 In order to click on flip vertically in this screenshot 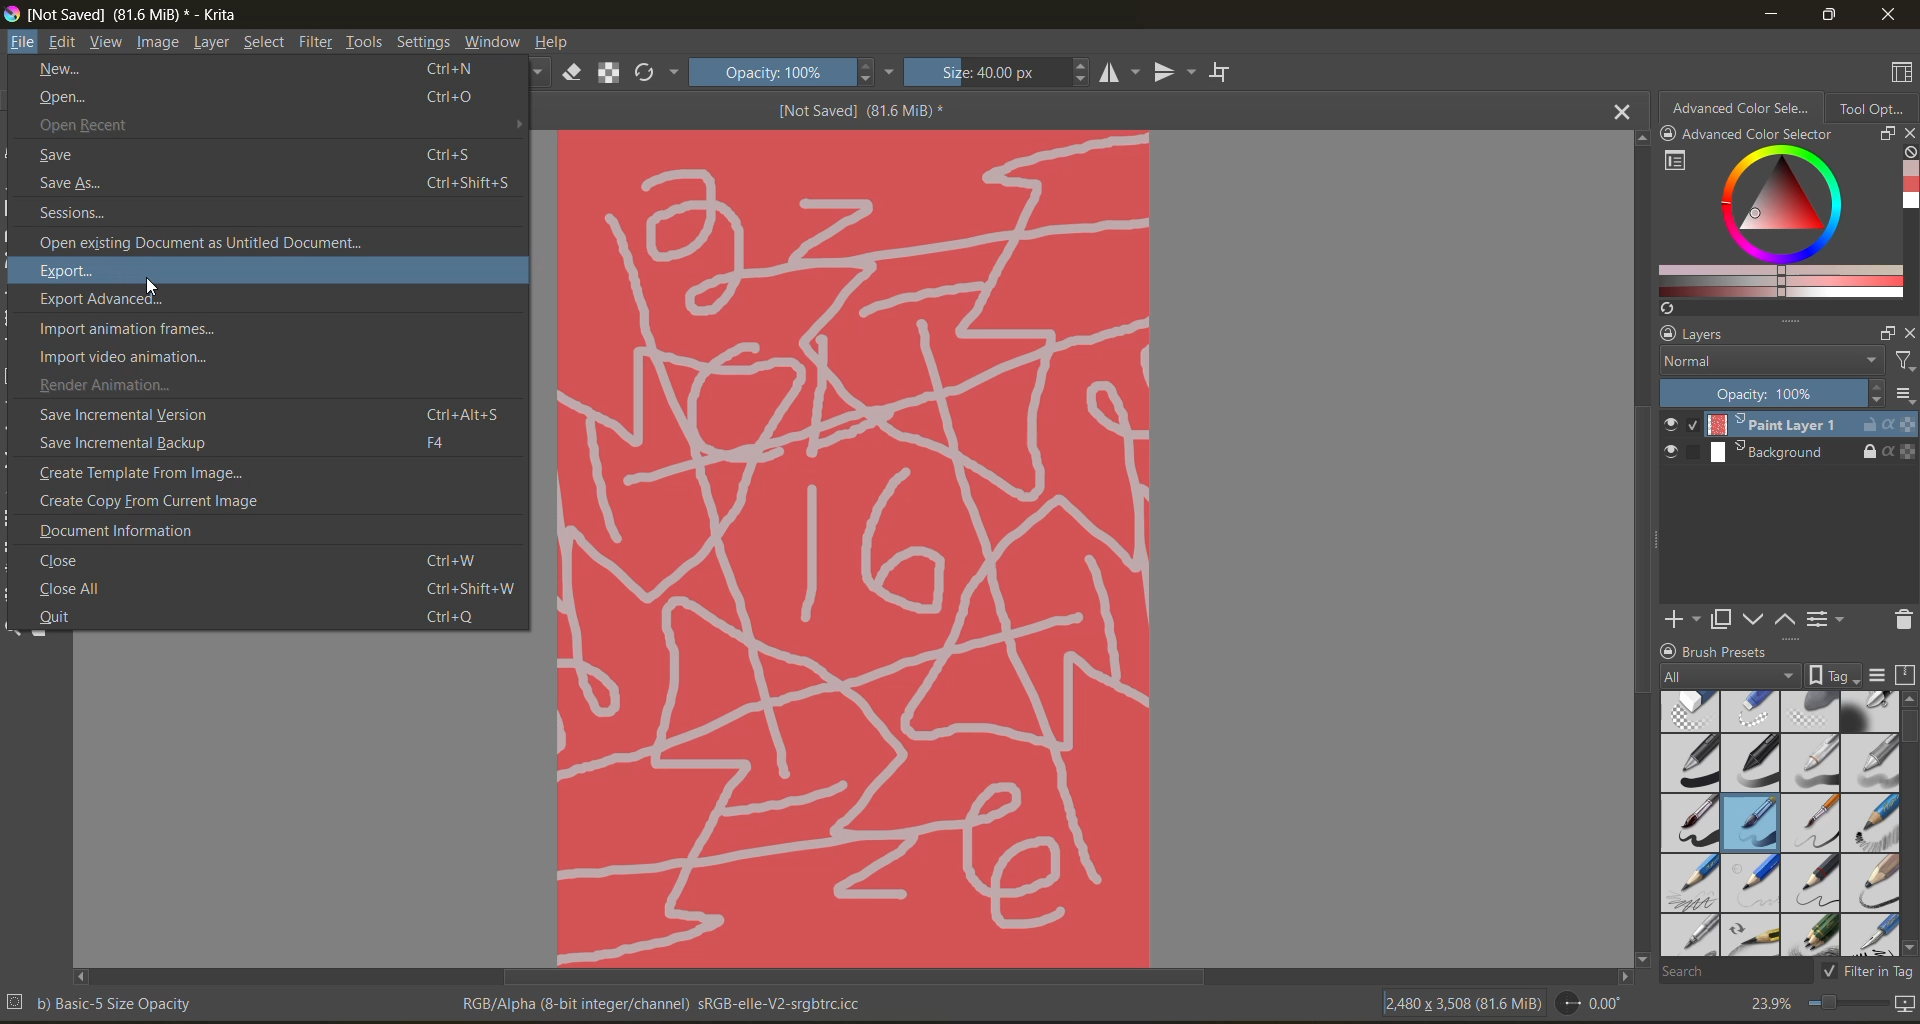, I will do `click(1171, 74)`.